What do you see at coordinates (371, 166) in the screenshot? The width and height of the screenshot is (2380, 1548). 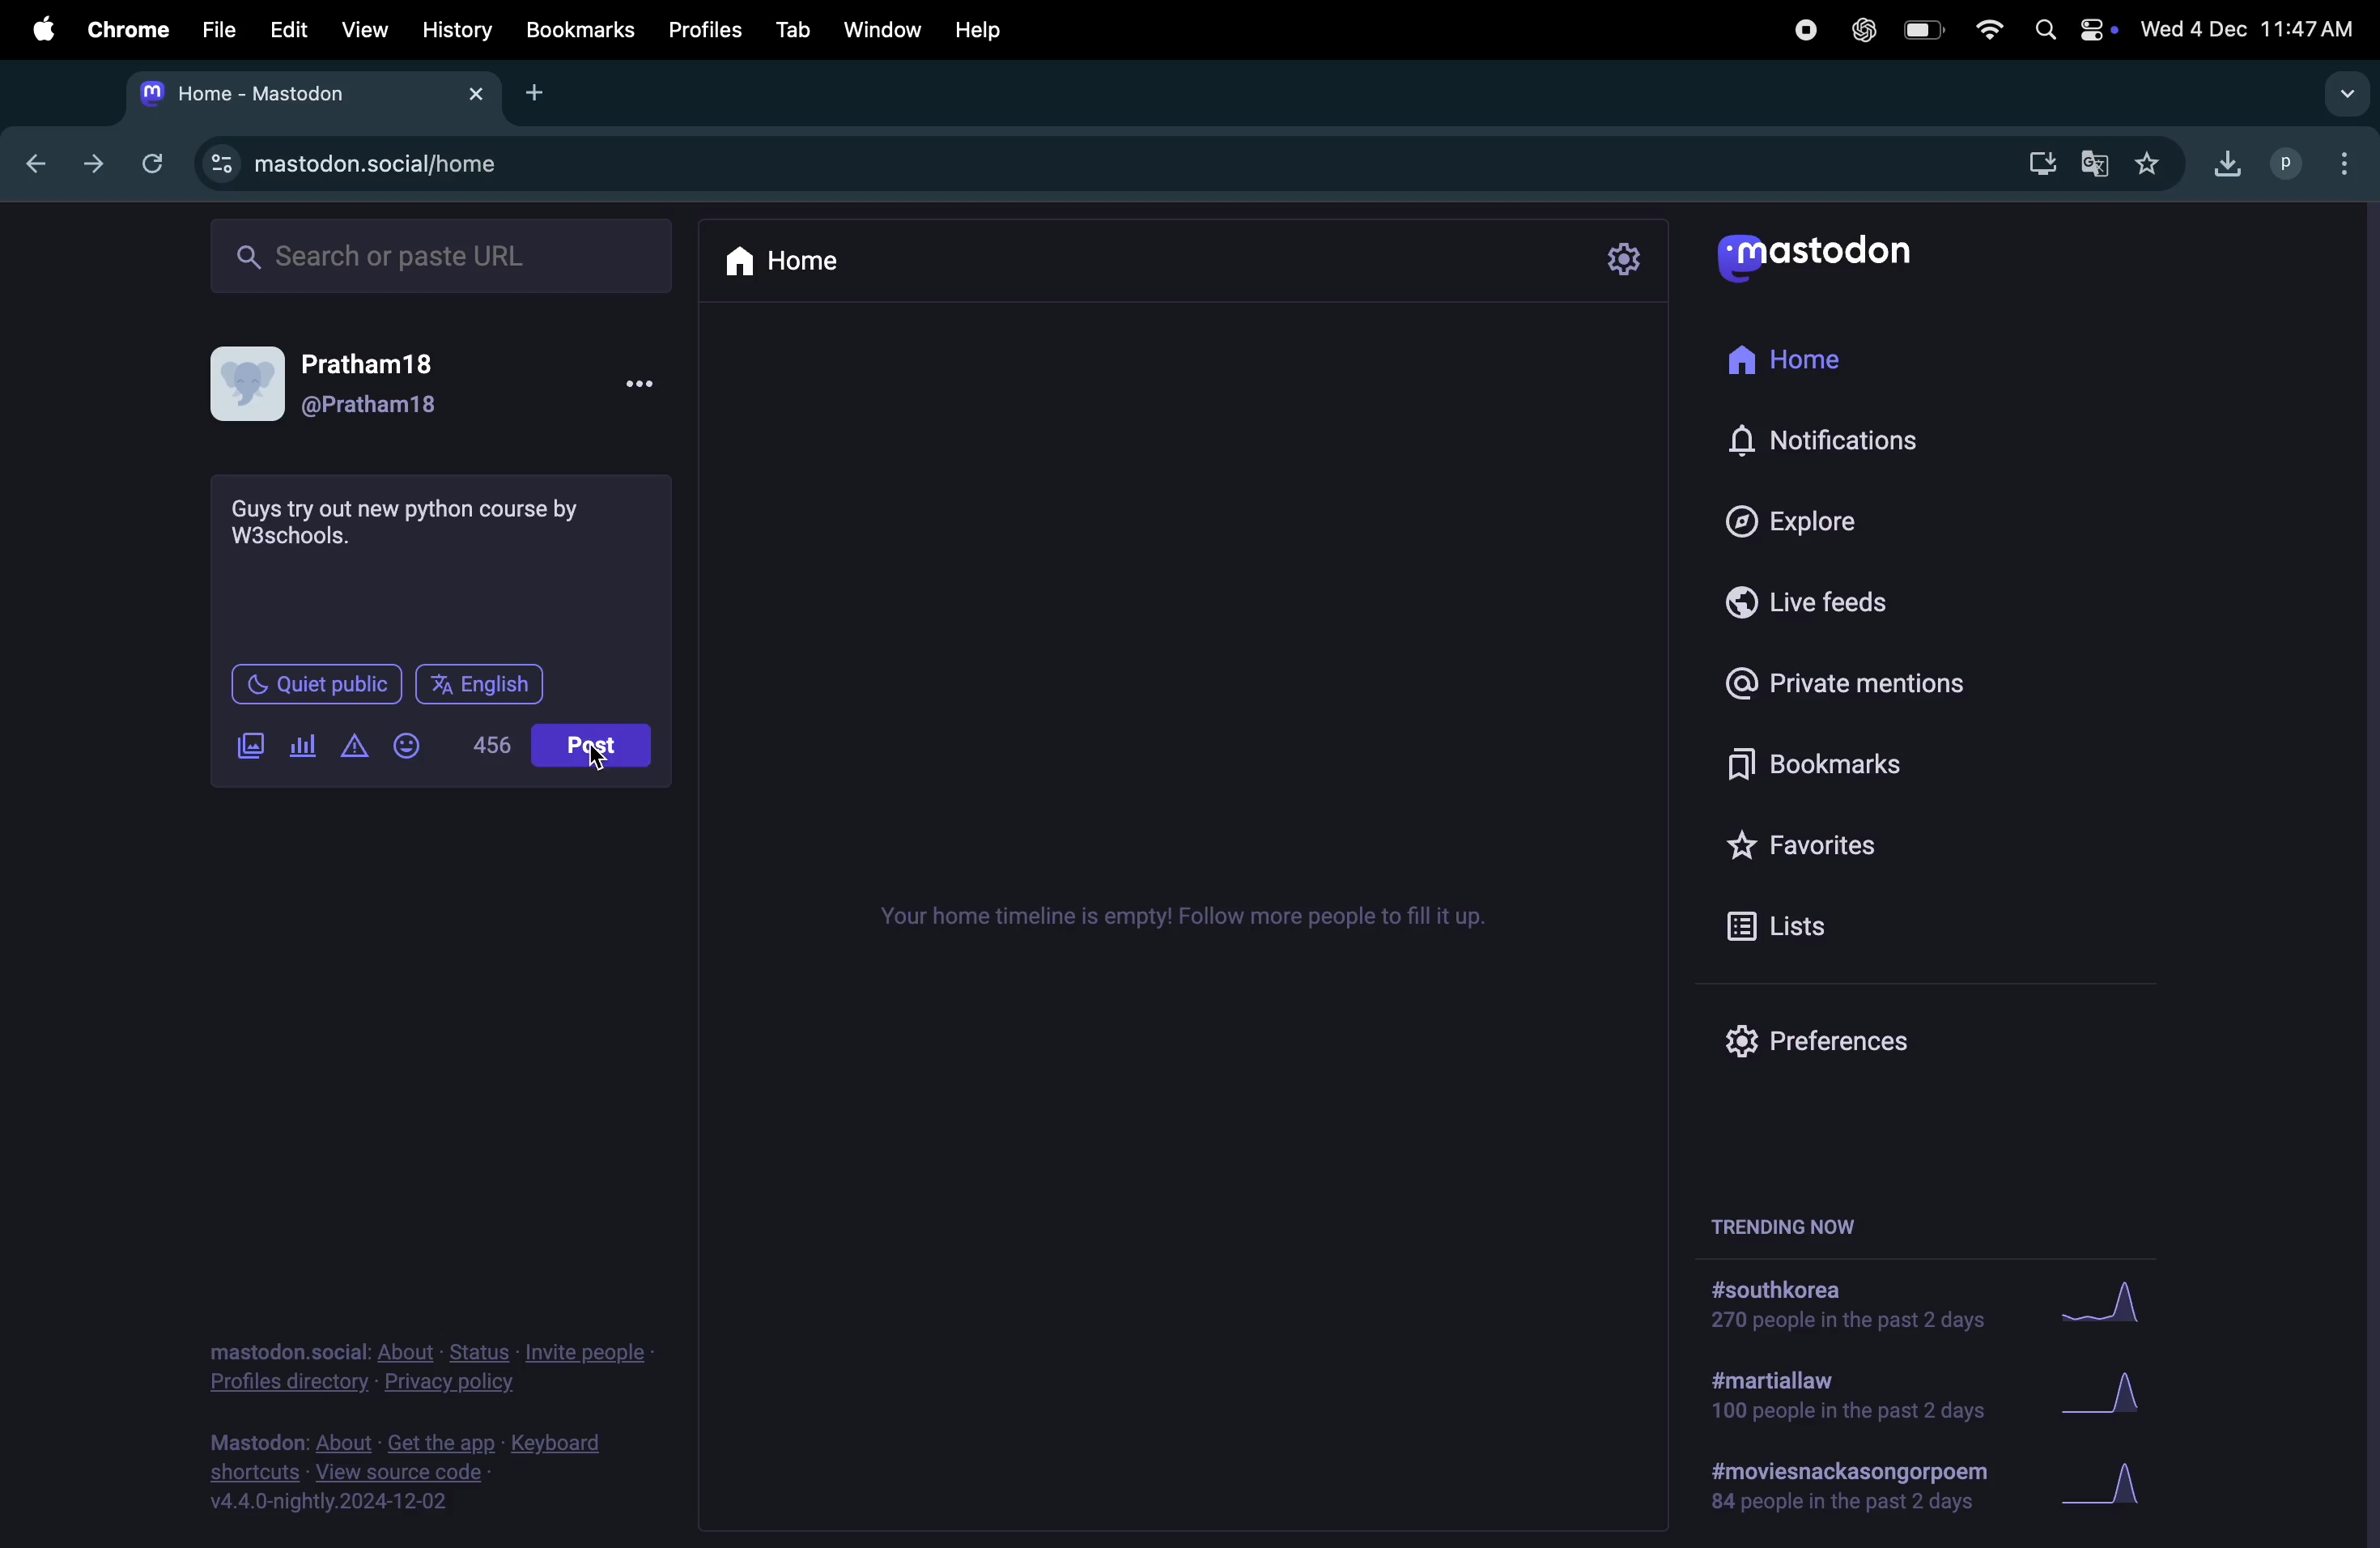 I see `mastodon social` at bounding box center [371, 166].